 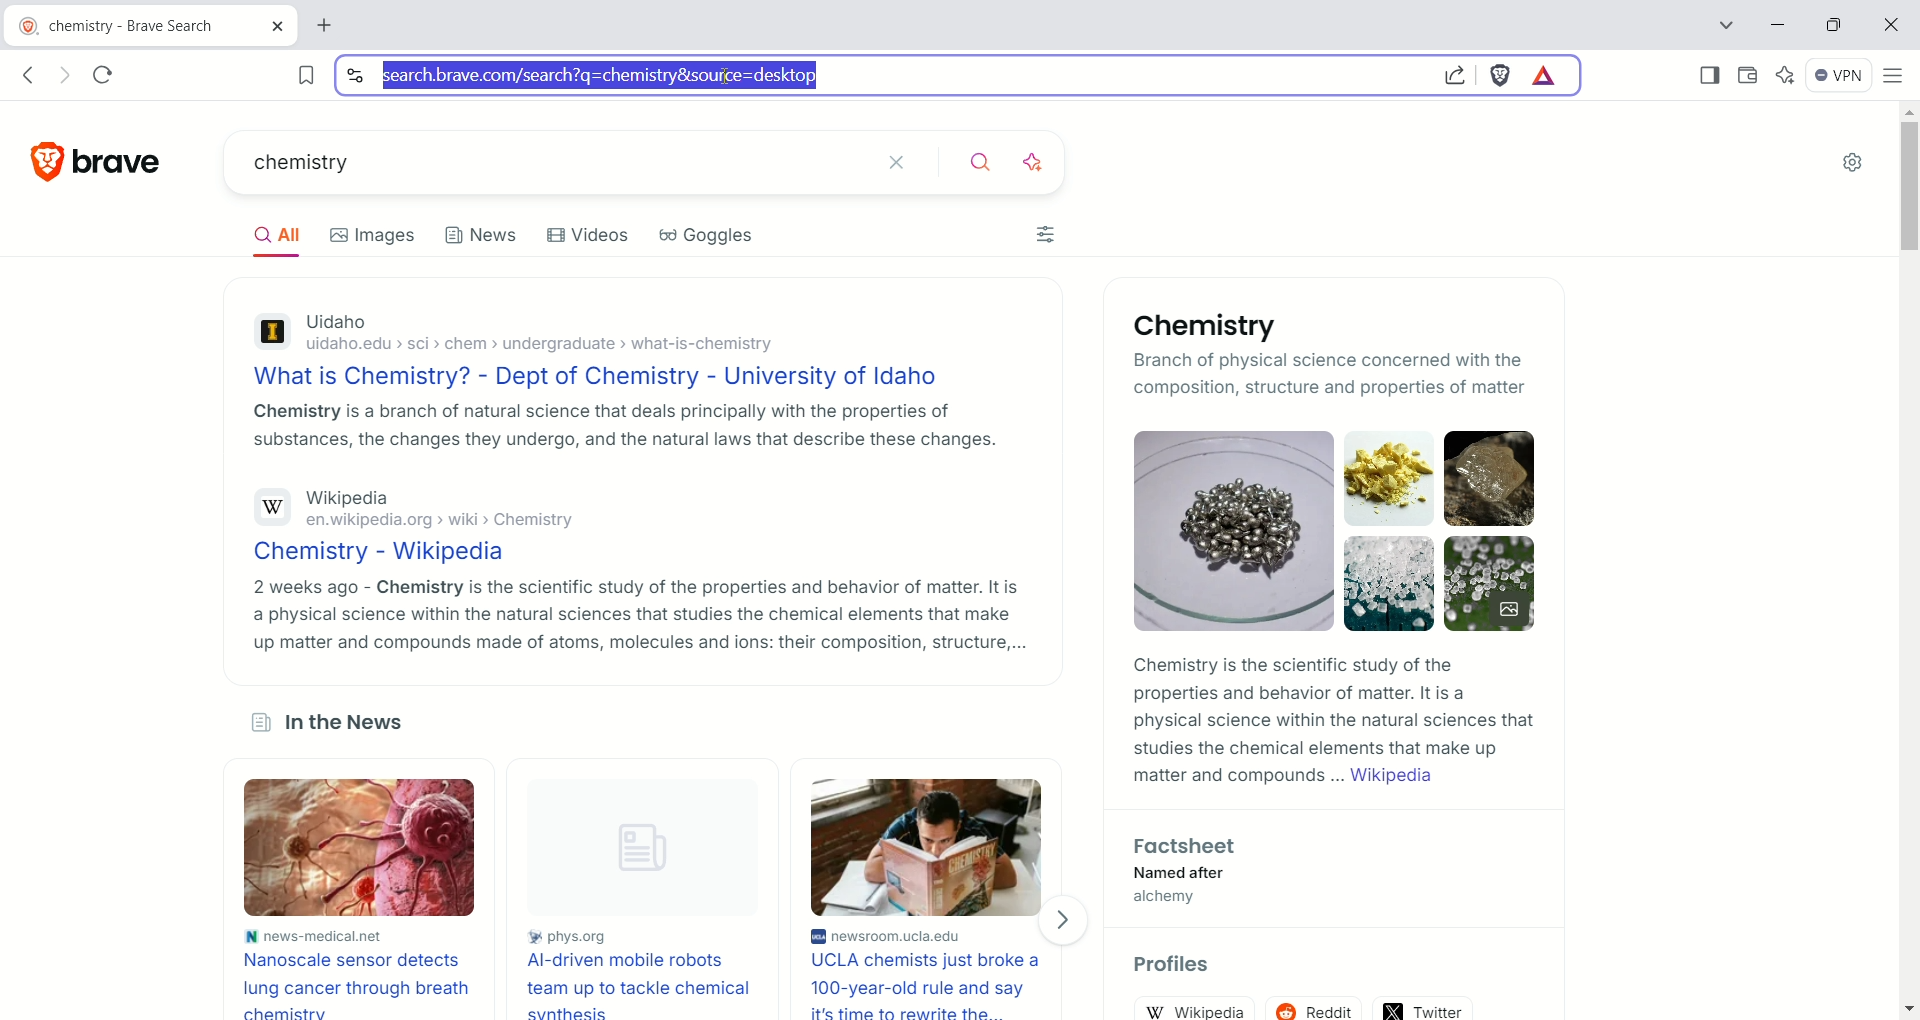 I want to click on show sidebar, so click(x=1711, y=78).